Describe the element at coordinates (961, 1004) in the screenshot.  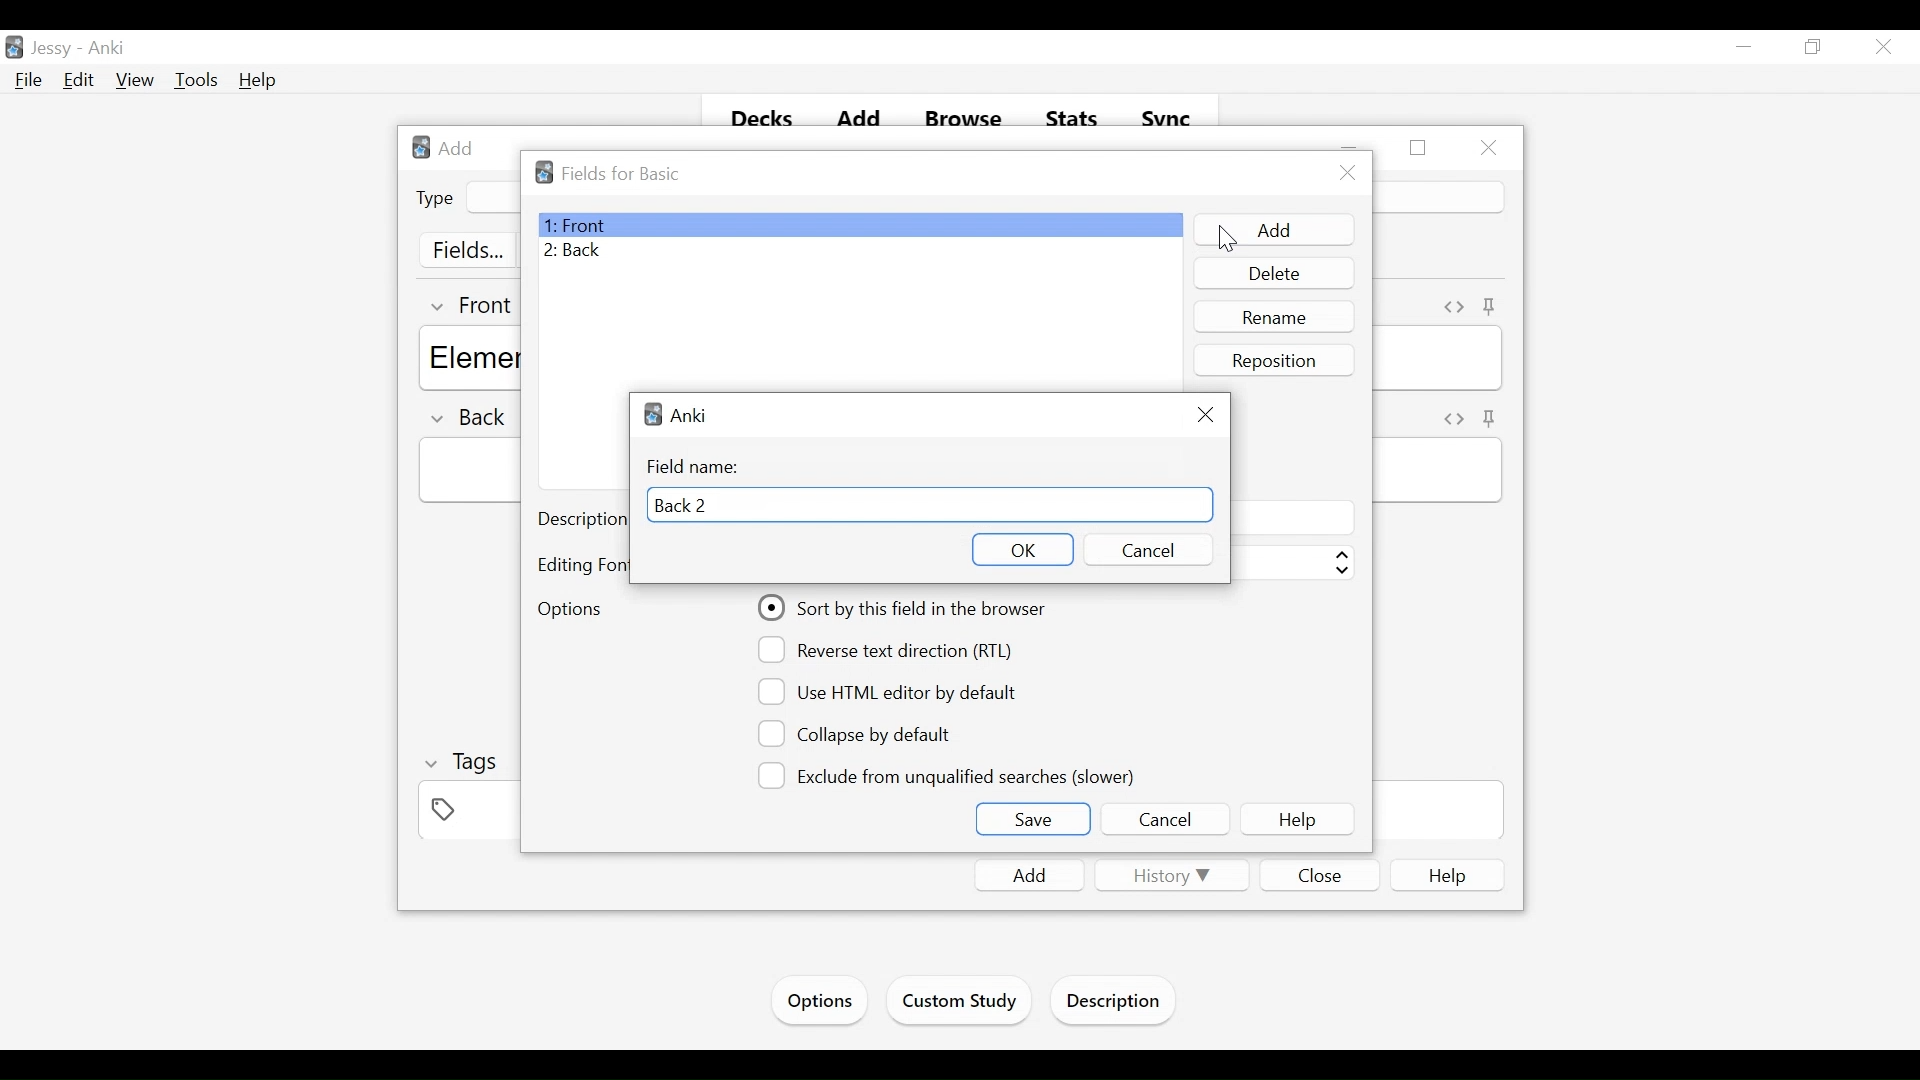
I see `Custom Study` at that location.